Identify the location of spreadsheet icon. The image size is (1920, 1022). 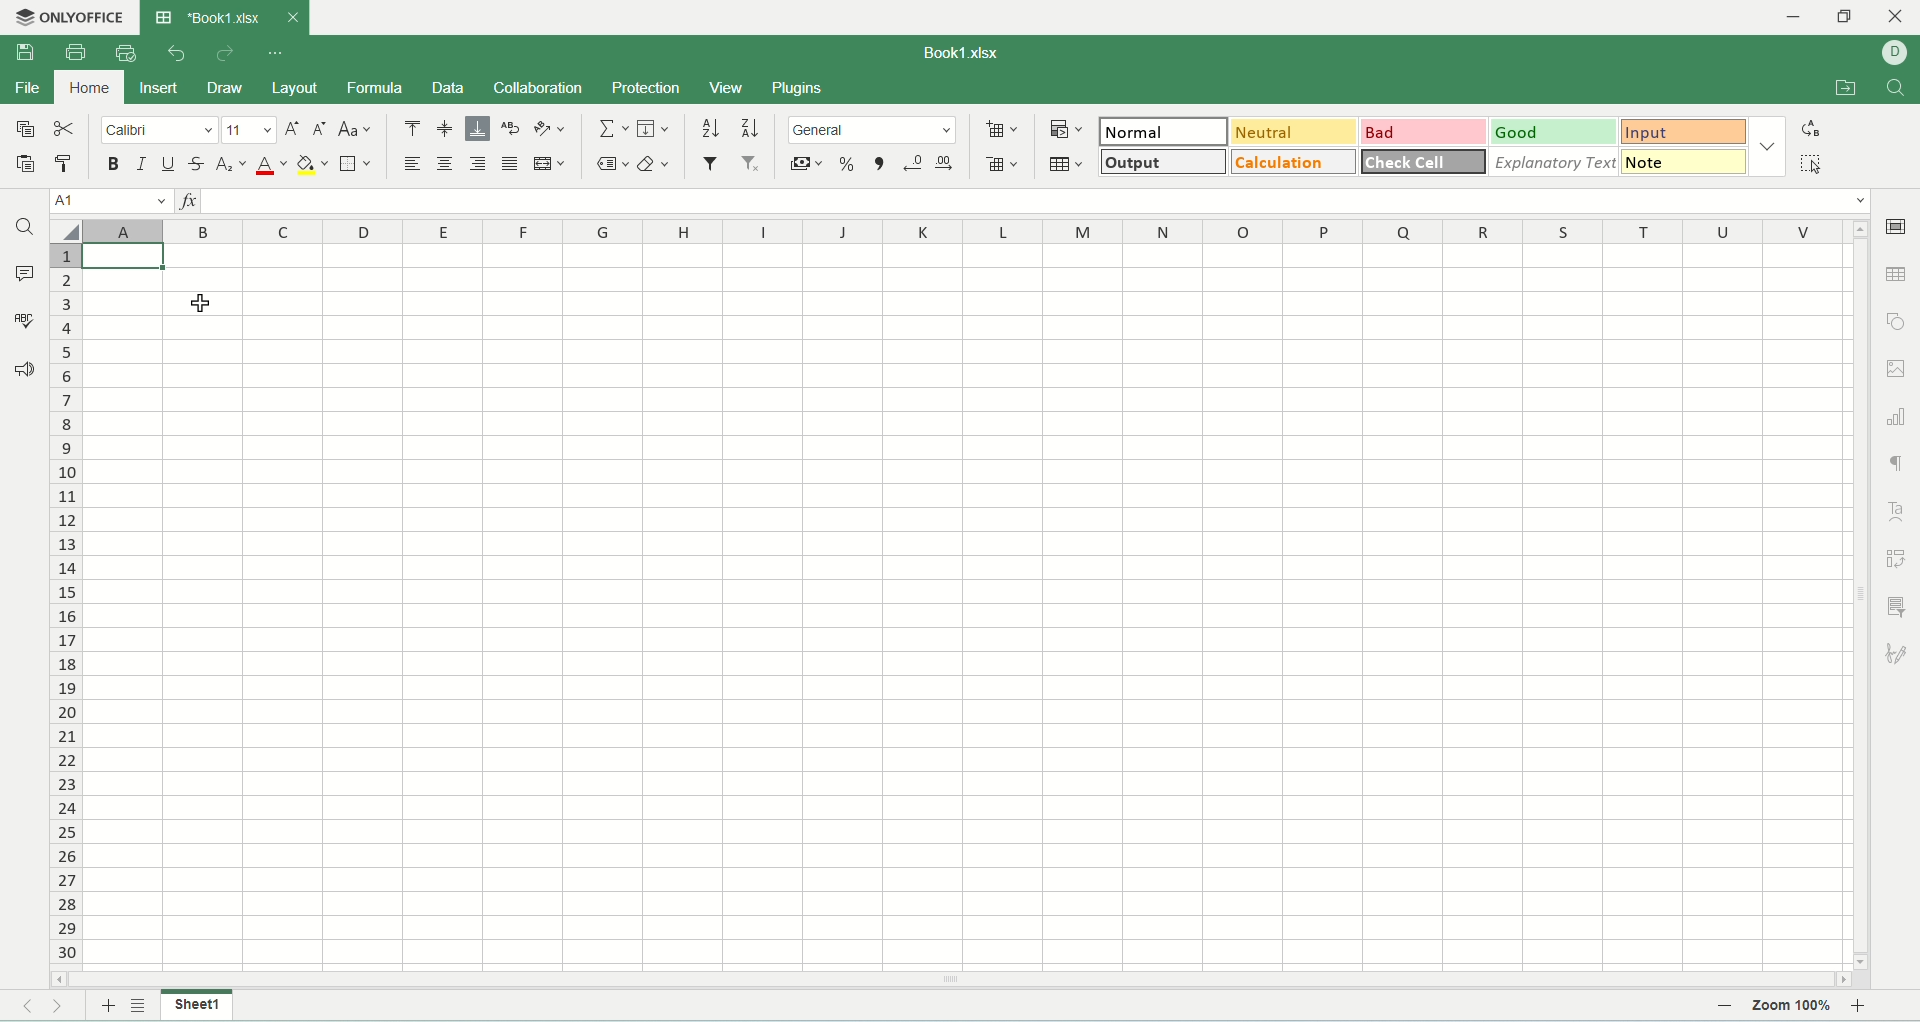
(163, 18).